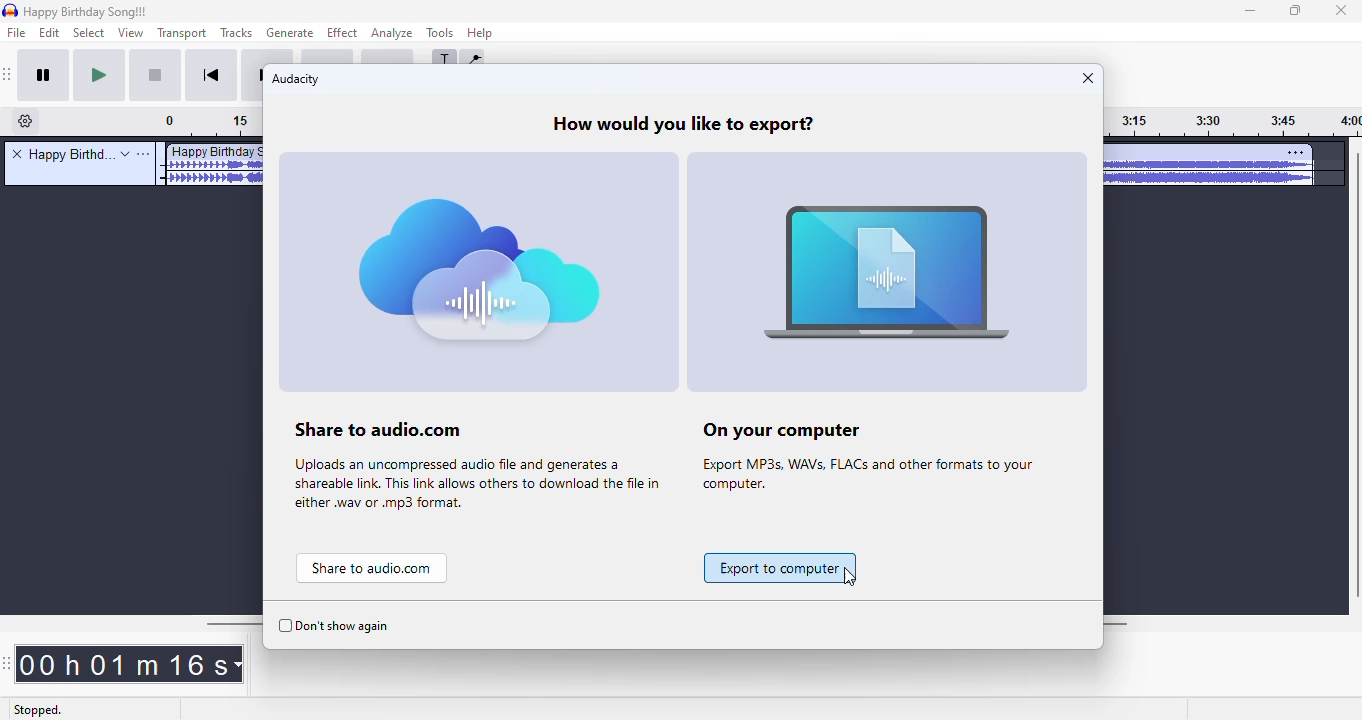  What do you see at coordinates (1086, 78) in the screenshot?
I see `close` at bounding box center [1086, 78].